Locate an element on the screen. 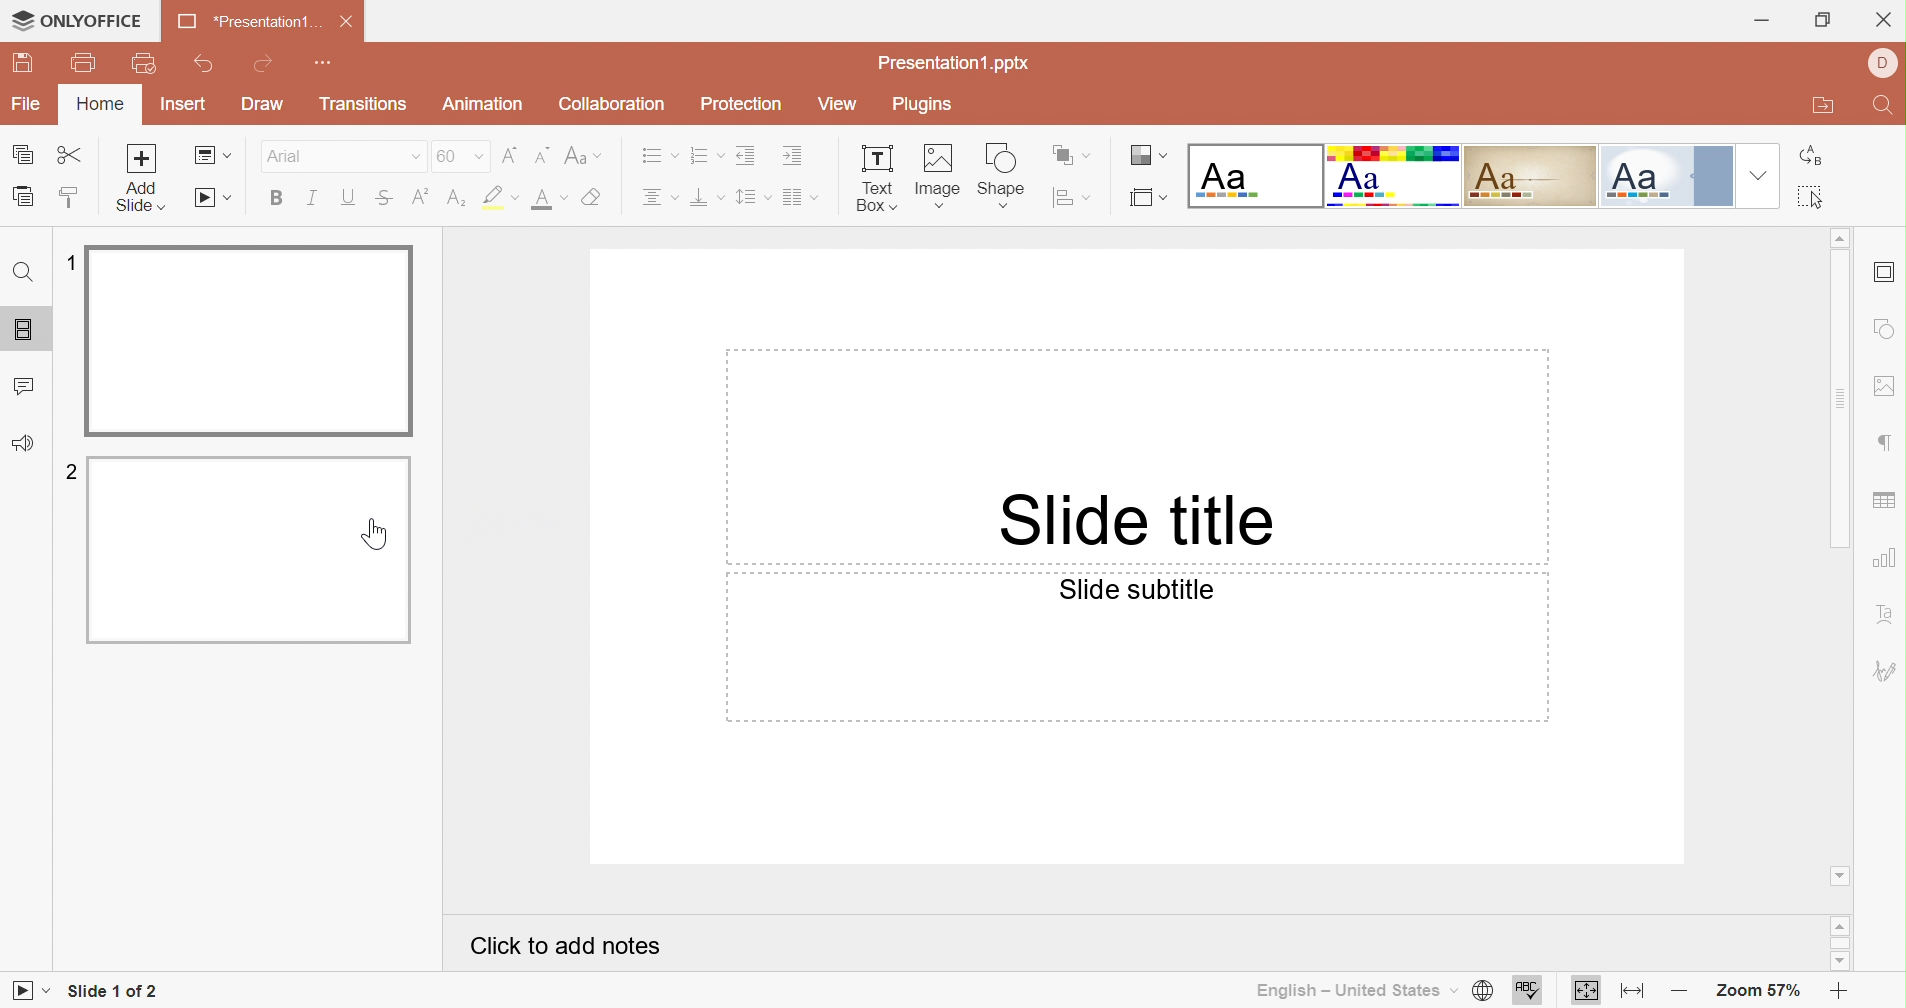 This screenshot has width=1906, height=1008. Close is located at coordinates (349, 22).